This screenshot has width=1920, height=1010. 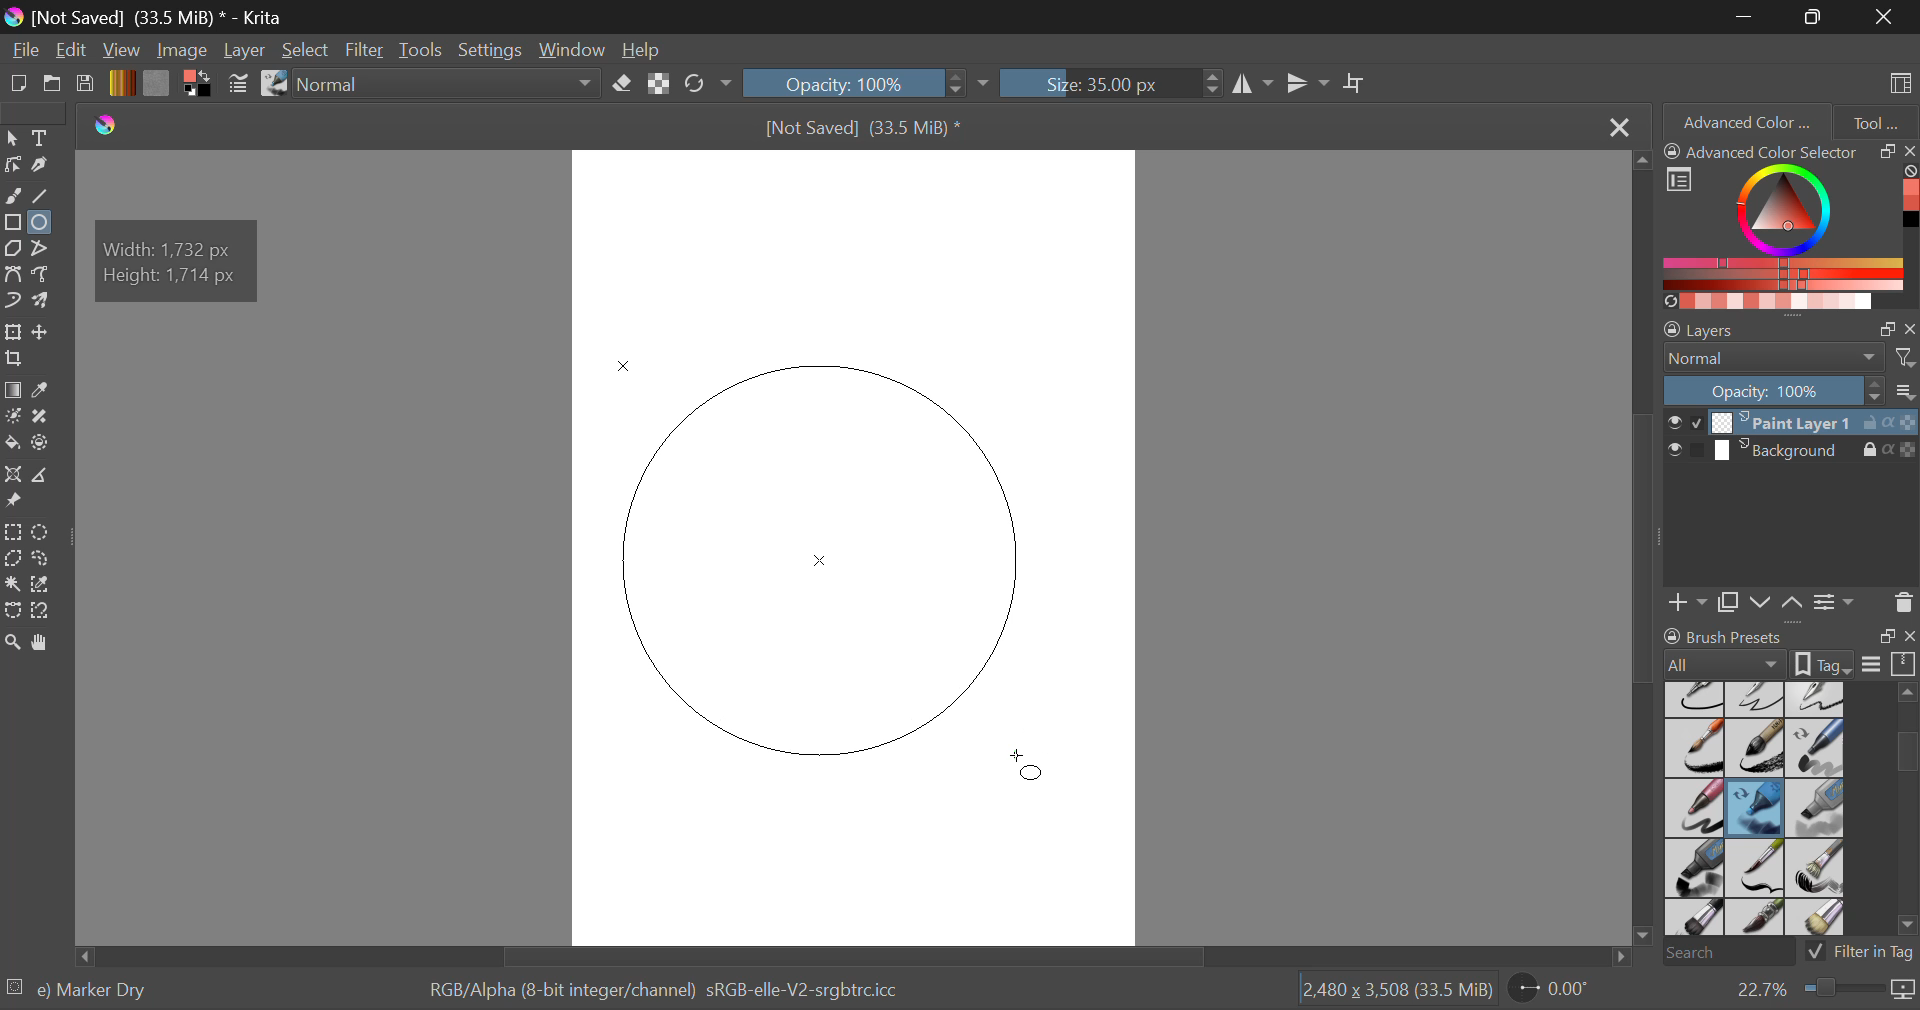 I want to click on Marker Chisel Smooth, so click(x=1816, y=747).